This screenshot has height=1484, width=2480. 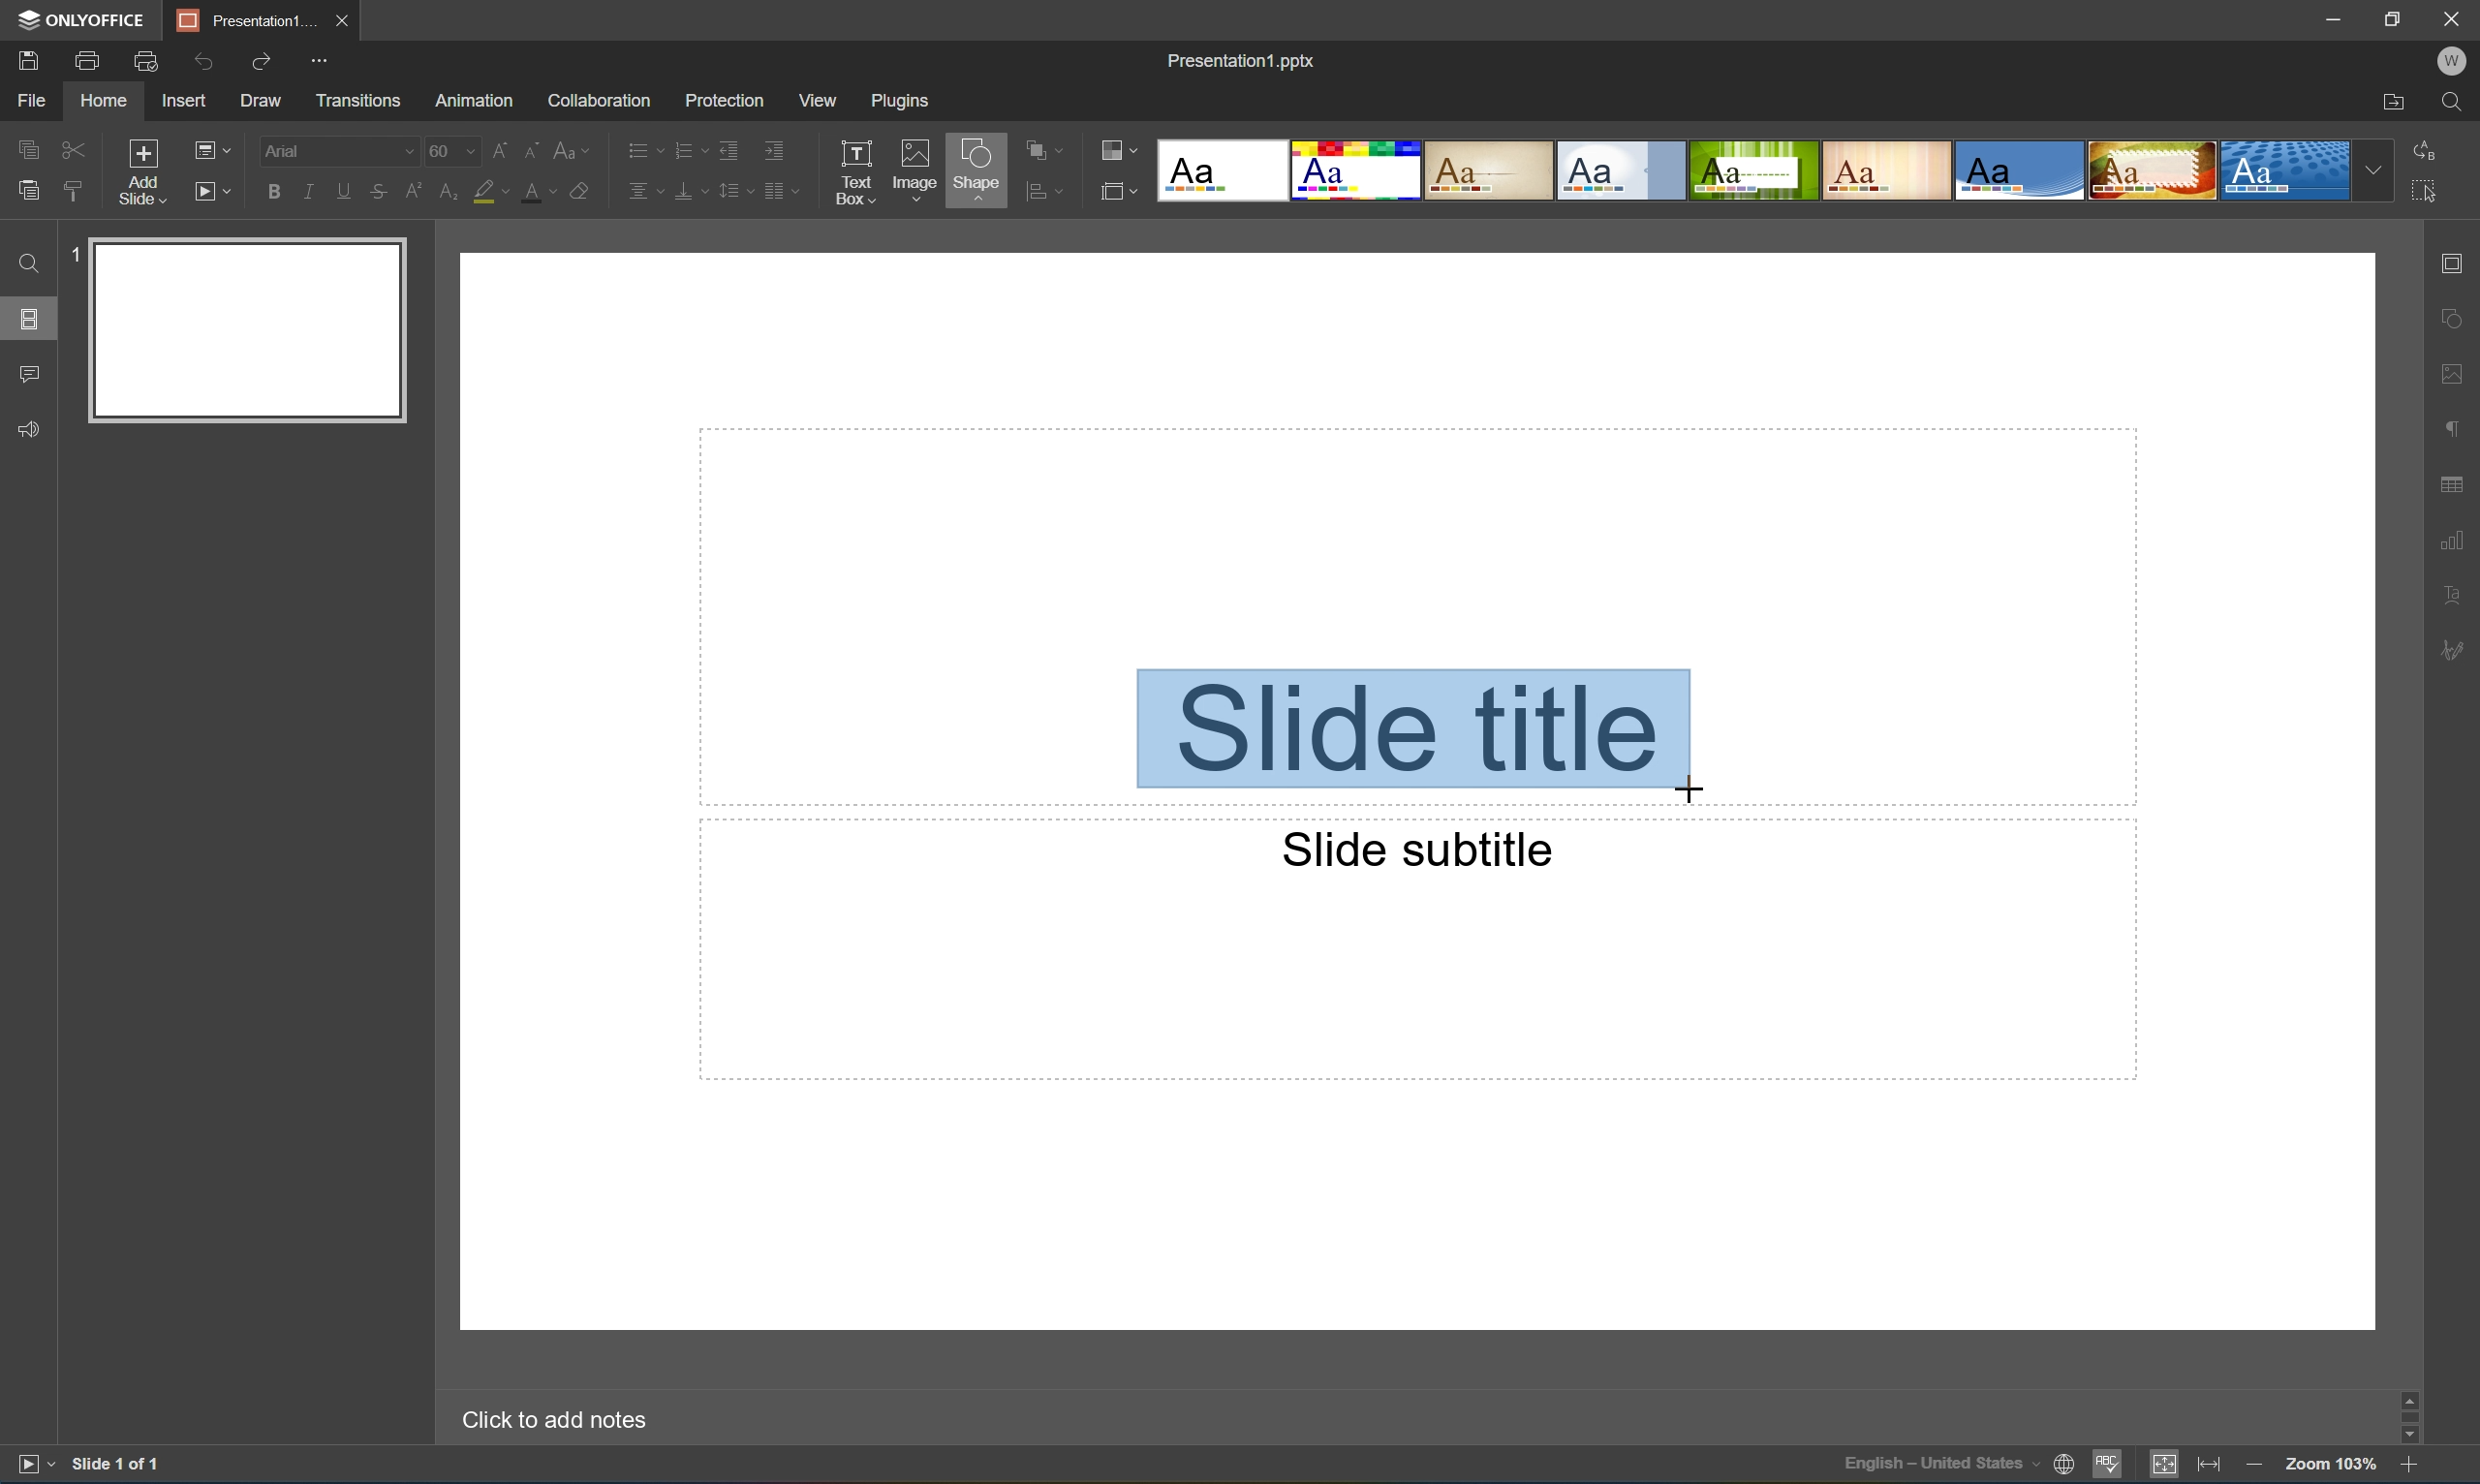 I want to click on image settings, so click(x=2451, y=378).